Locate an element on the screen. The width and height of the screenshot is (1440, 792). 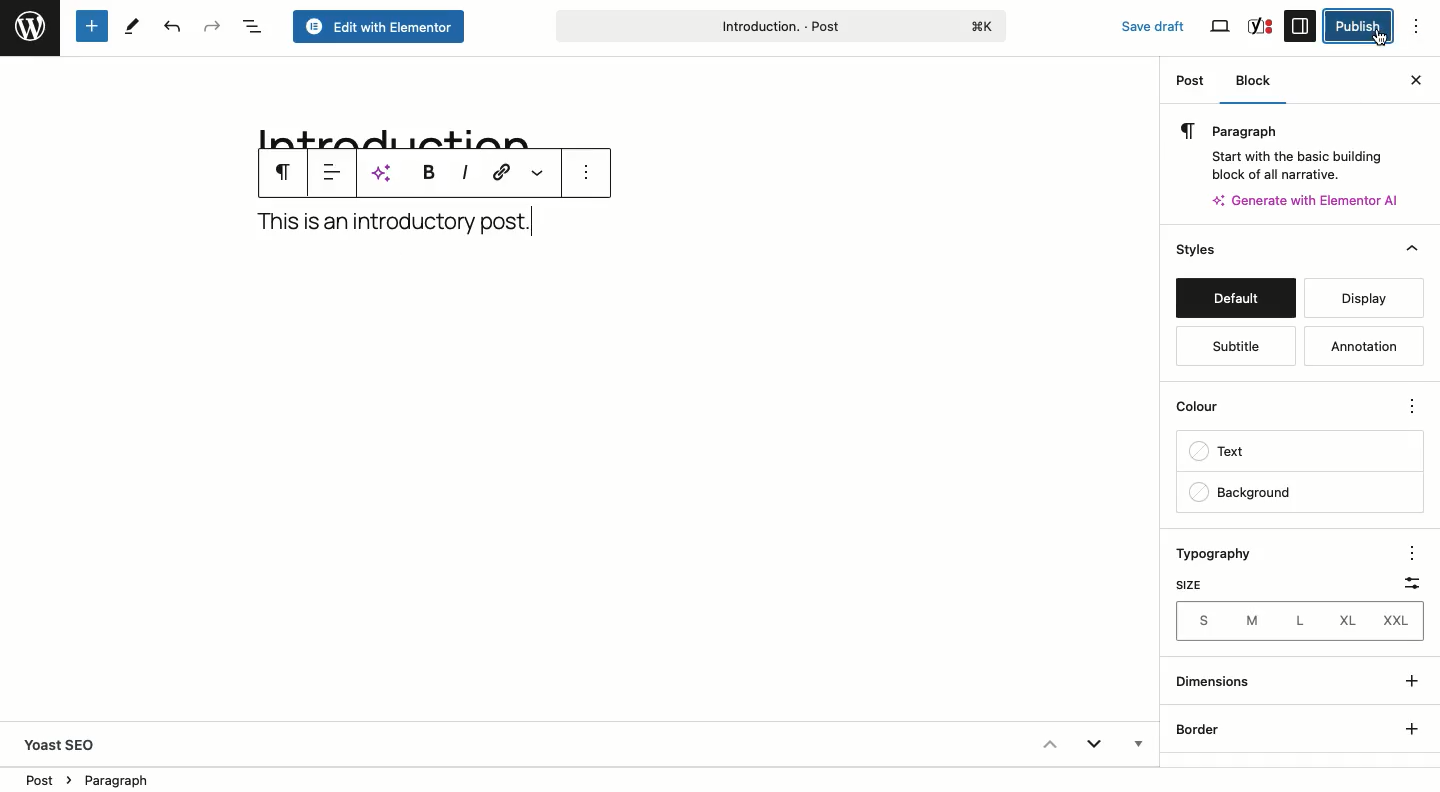
Options is located at coordinates (584, 173).